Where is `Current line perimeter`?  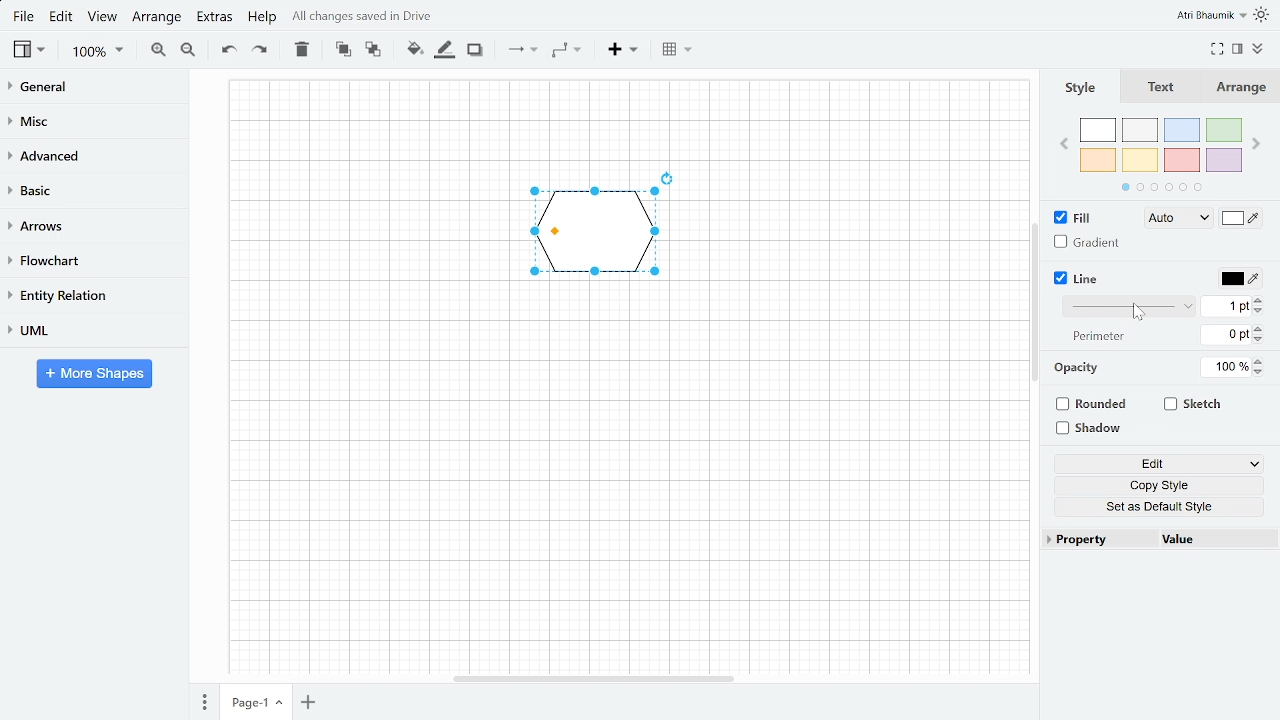
Current line perimeter is located at coordinates (1225, 335).